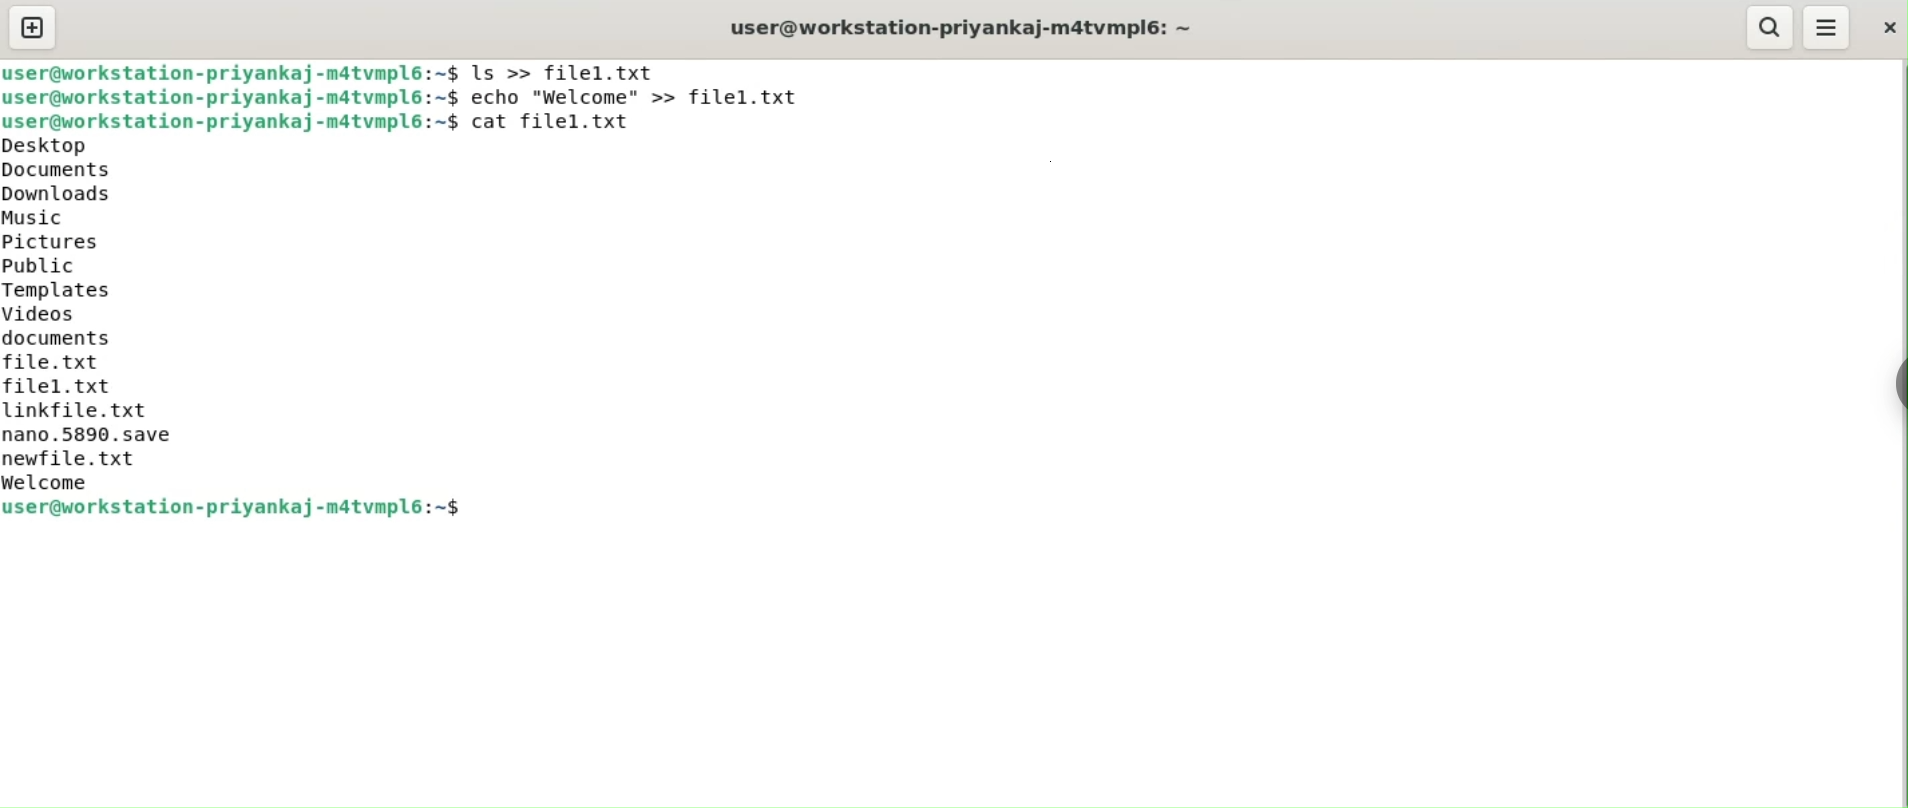 The image size is (1908, 808). What do you see at coordinates (33, 27) in the screenshot?
I see `new tab` at bounding box center [33, 27].